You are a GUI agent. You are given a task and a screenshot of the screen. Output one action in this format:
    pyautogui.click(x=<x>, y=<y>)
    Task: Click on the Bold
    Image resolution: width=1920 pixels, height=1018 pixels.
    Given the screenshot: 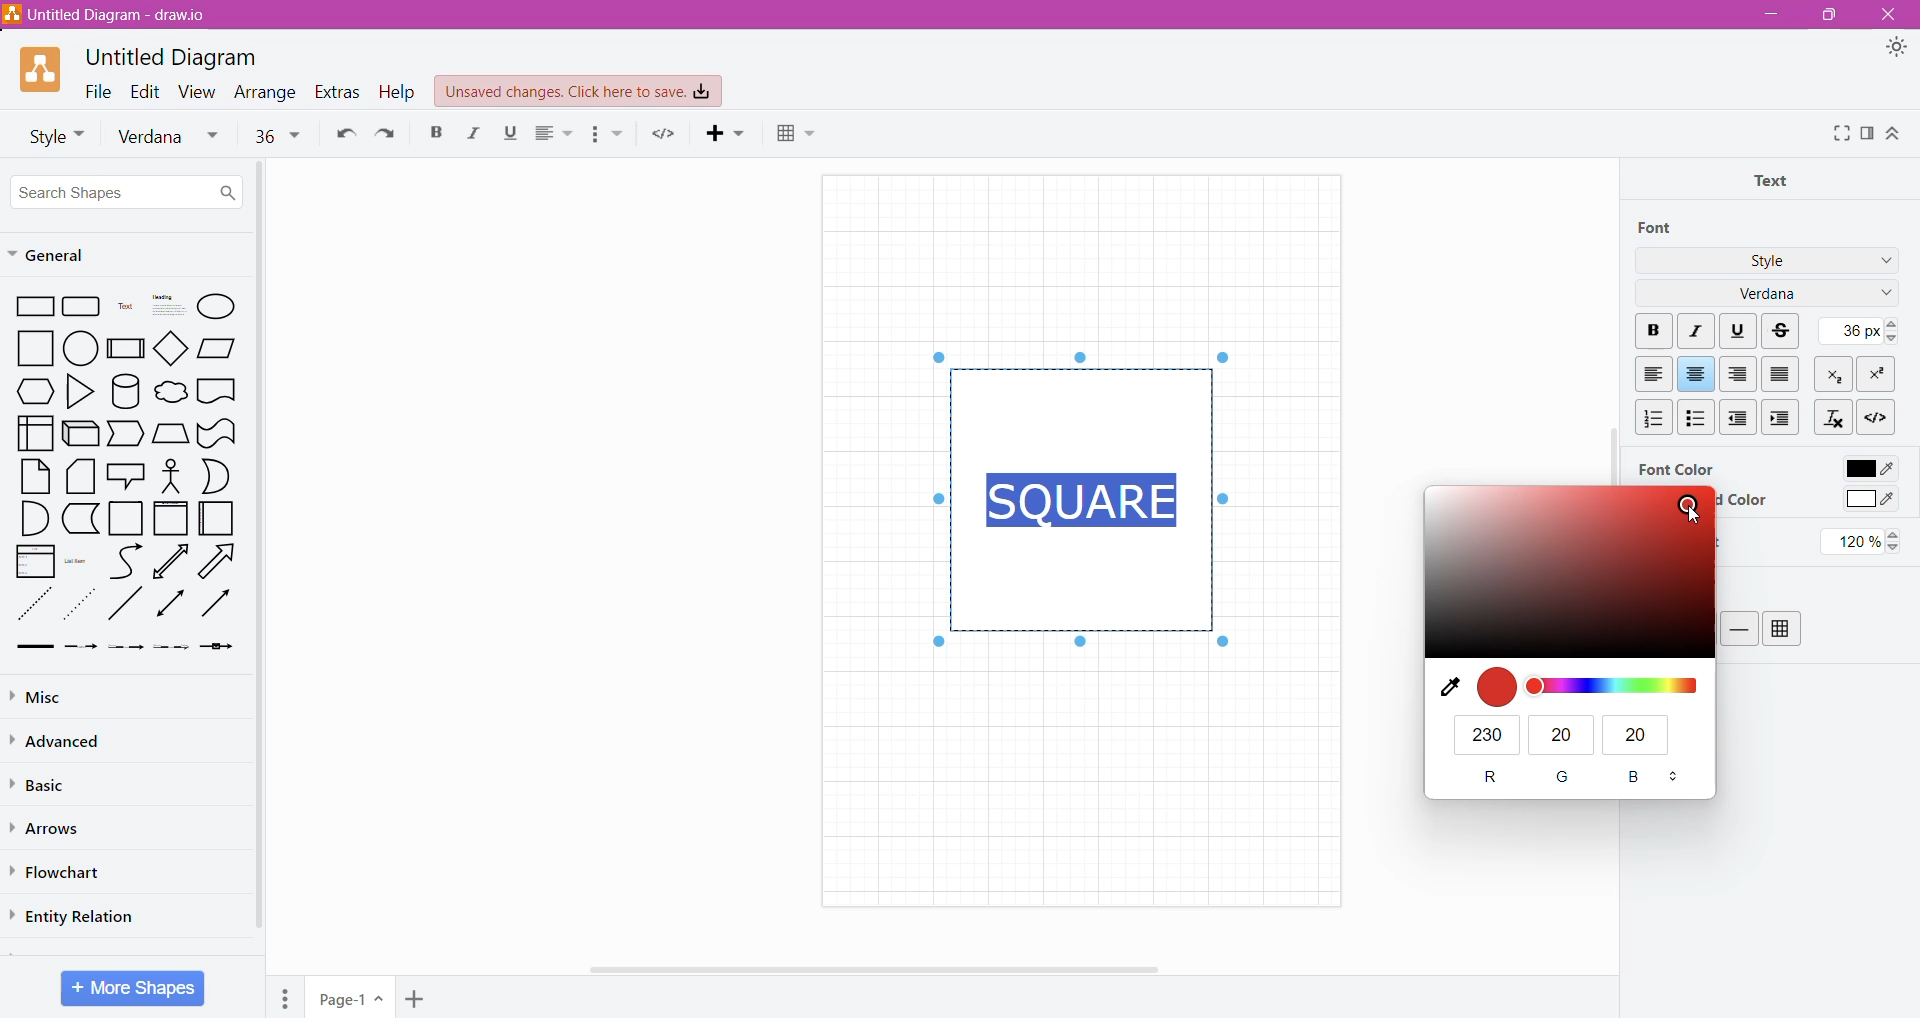 What is the action you would take?
    pyautogui.click(x=1653, y=332)
    